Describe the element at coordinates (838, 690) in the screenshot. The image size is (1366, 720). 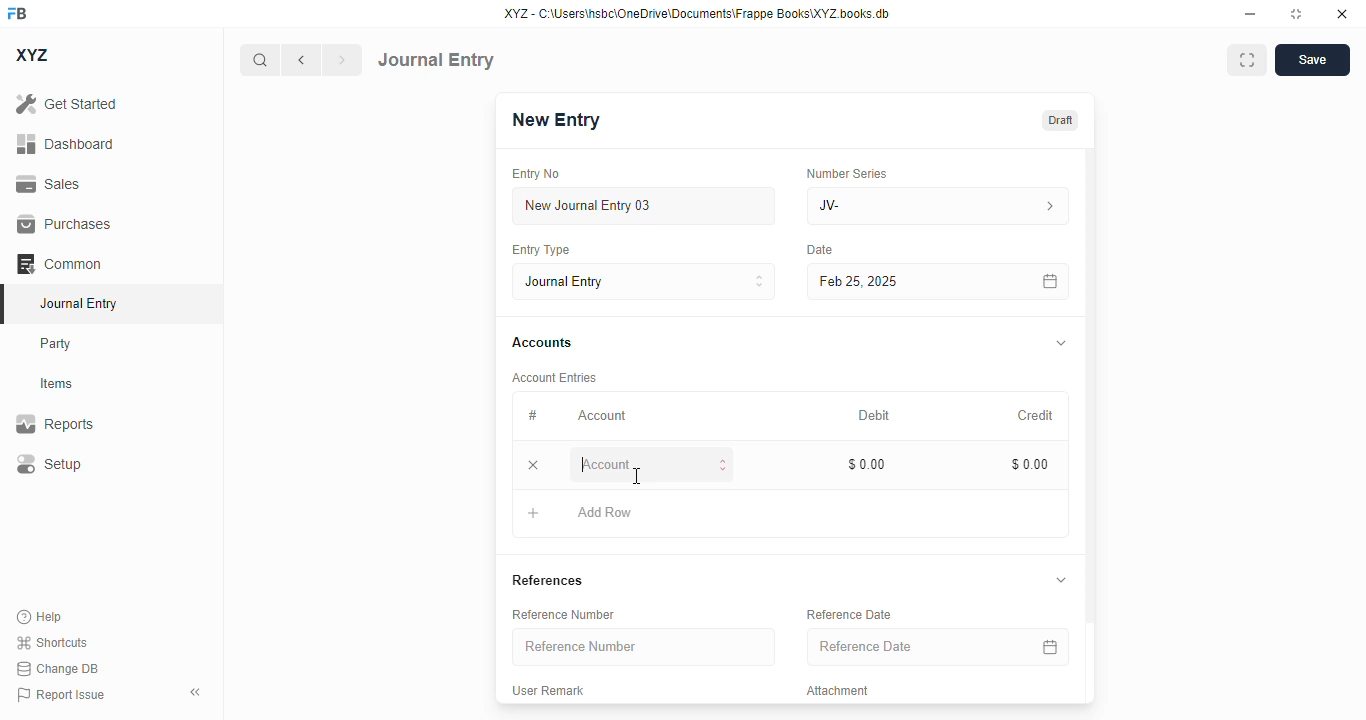
I see `attachment` at that location.